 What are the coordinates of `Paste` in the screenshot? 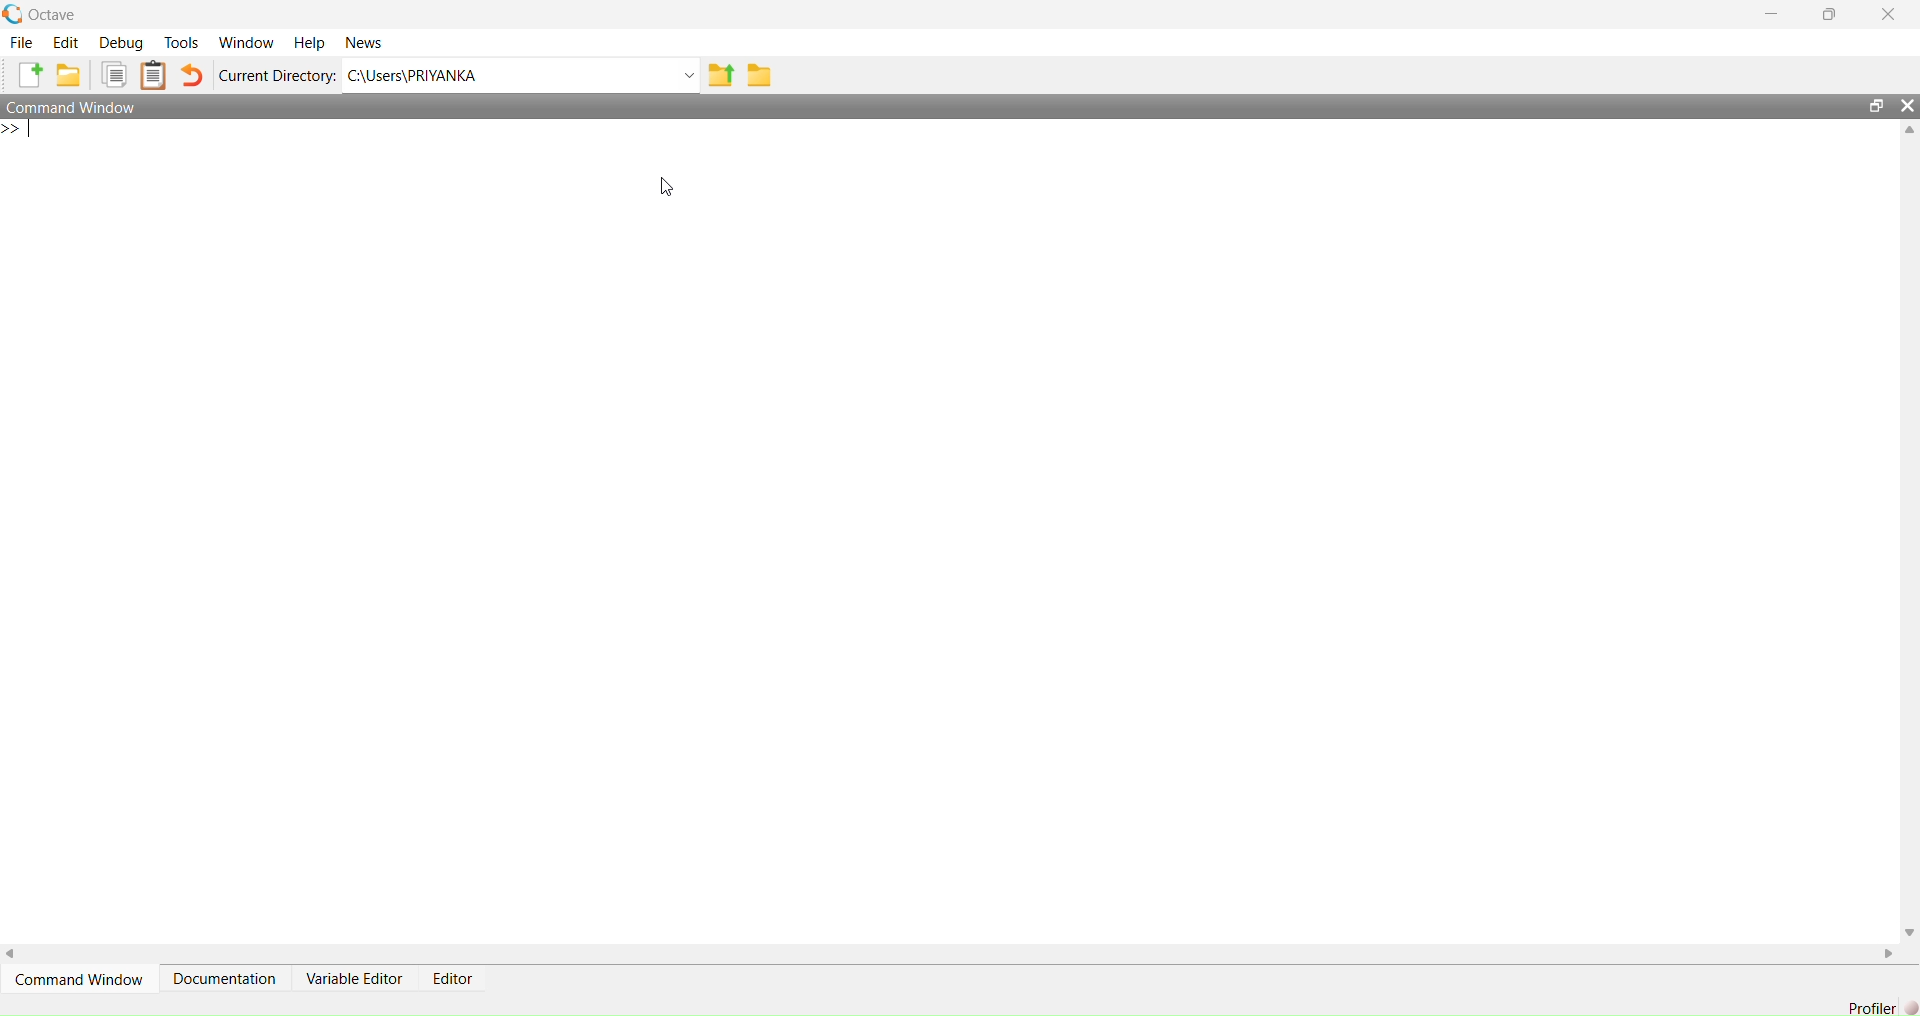 It's located at (155, 75).